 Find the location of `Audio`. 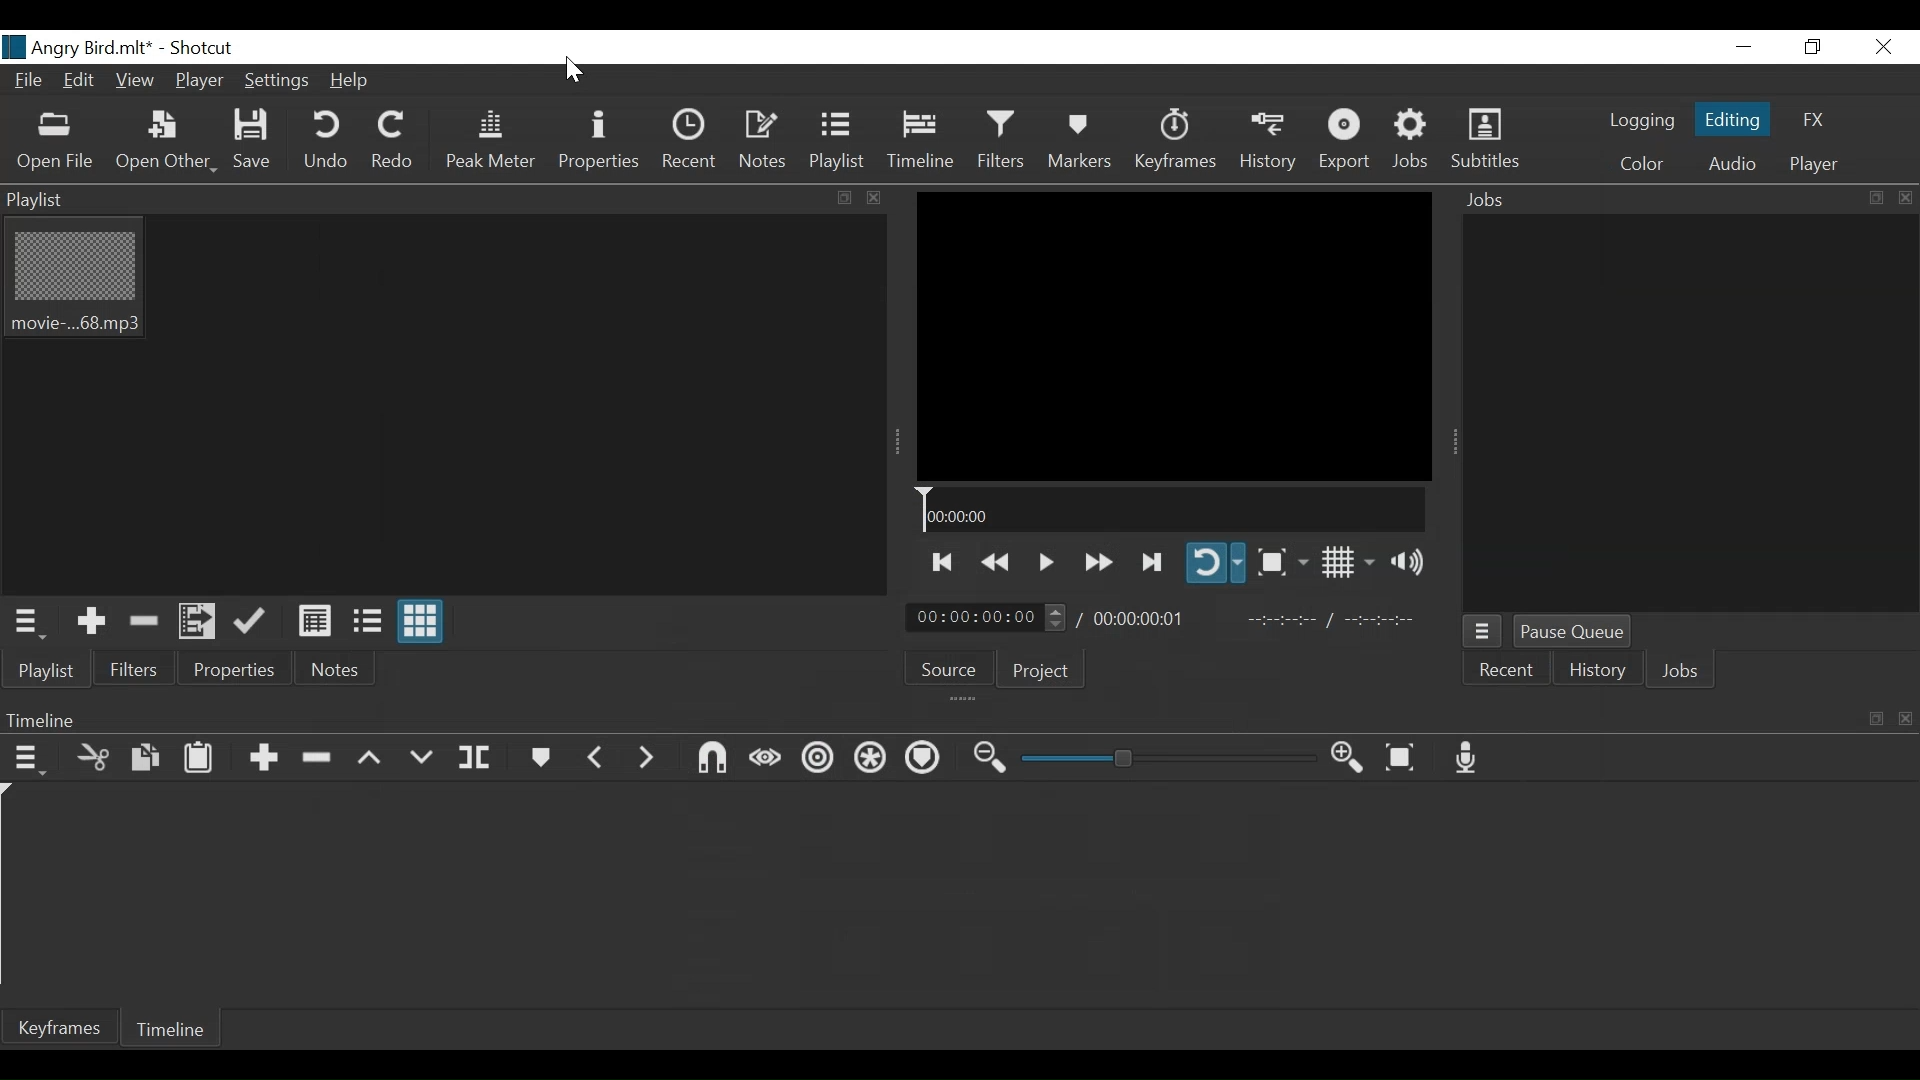

Audio is located at coordinates (1731, 163).